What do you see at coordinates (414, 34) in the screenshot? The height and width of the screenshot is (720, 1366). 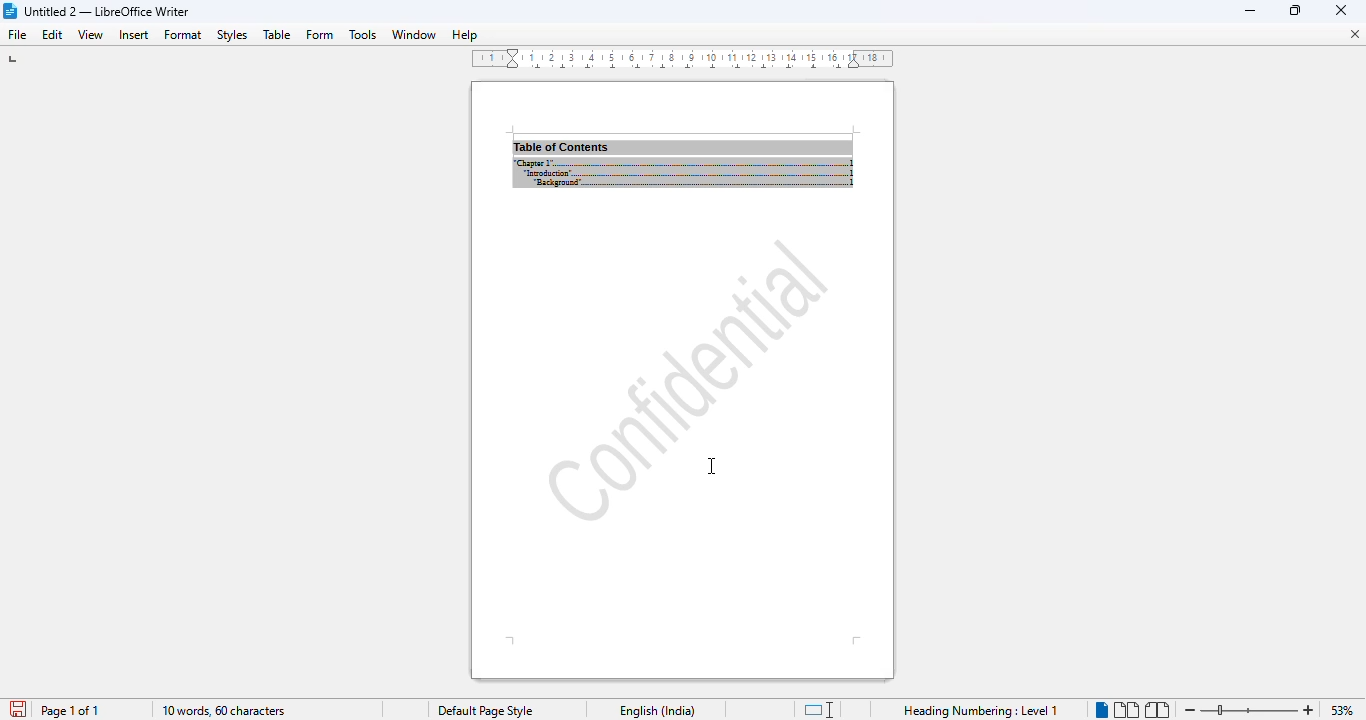 I see `window` at bounding box center [414, 34].